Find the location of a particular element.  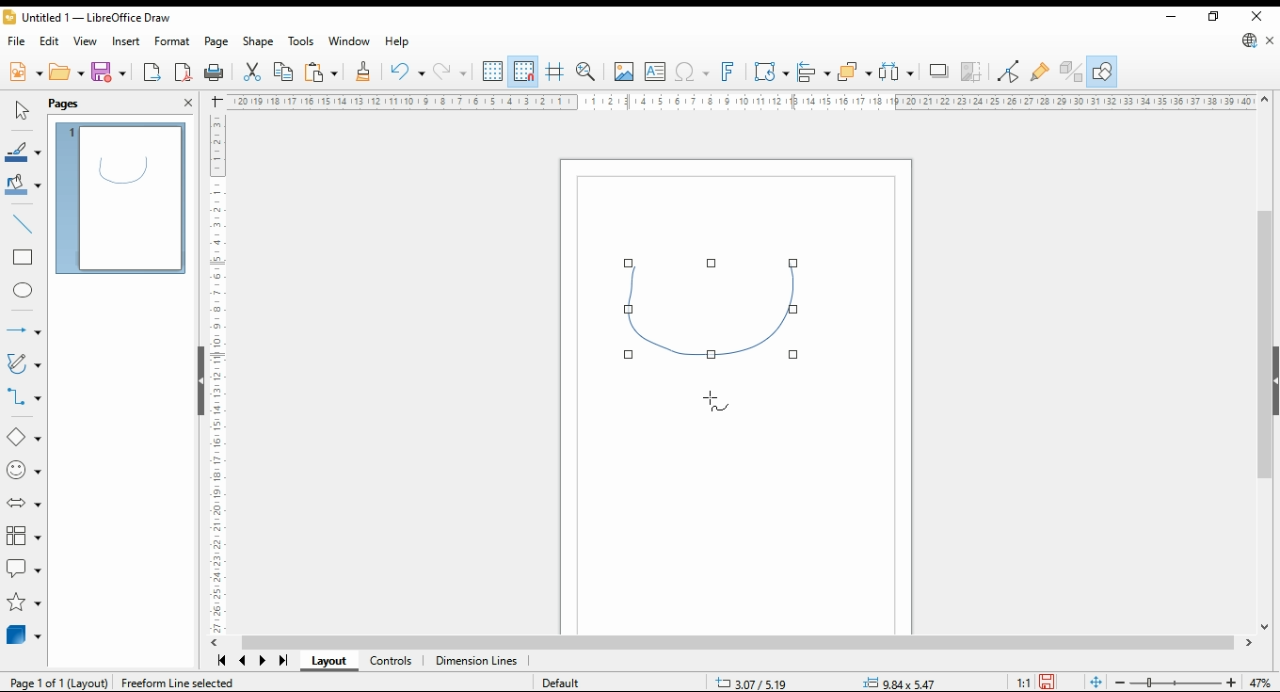

libreoffice update is located at coordinates (1250, 40).